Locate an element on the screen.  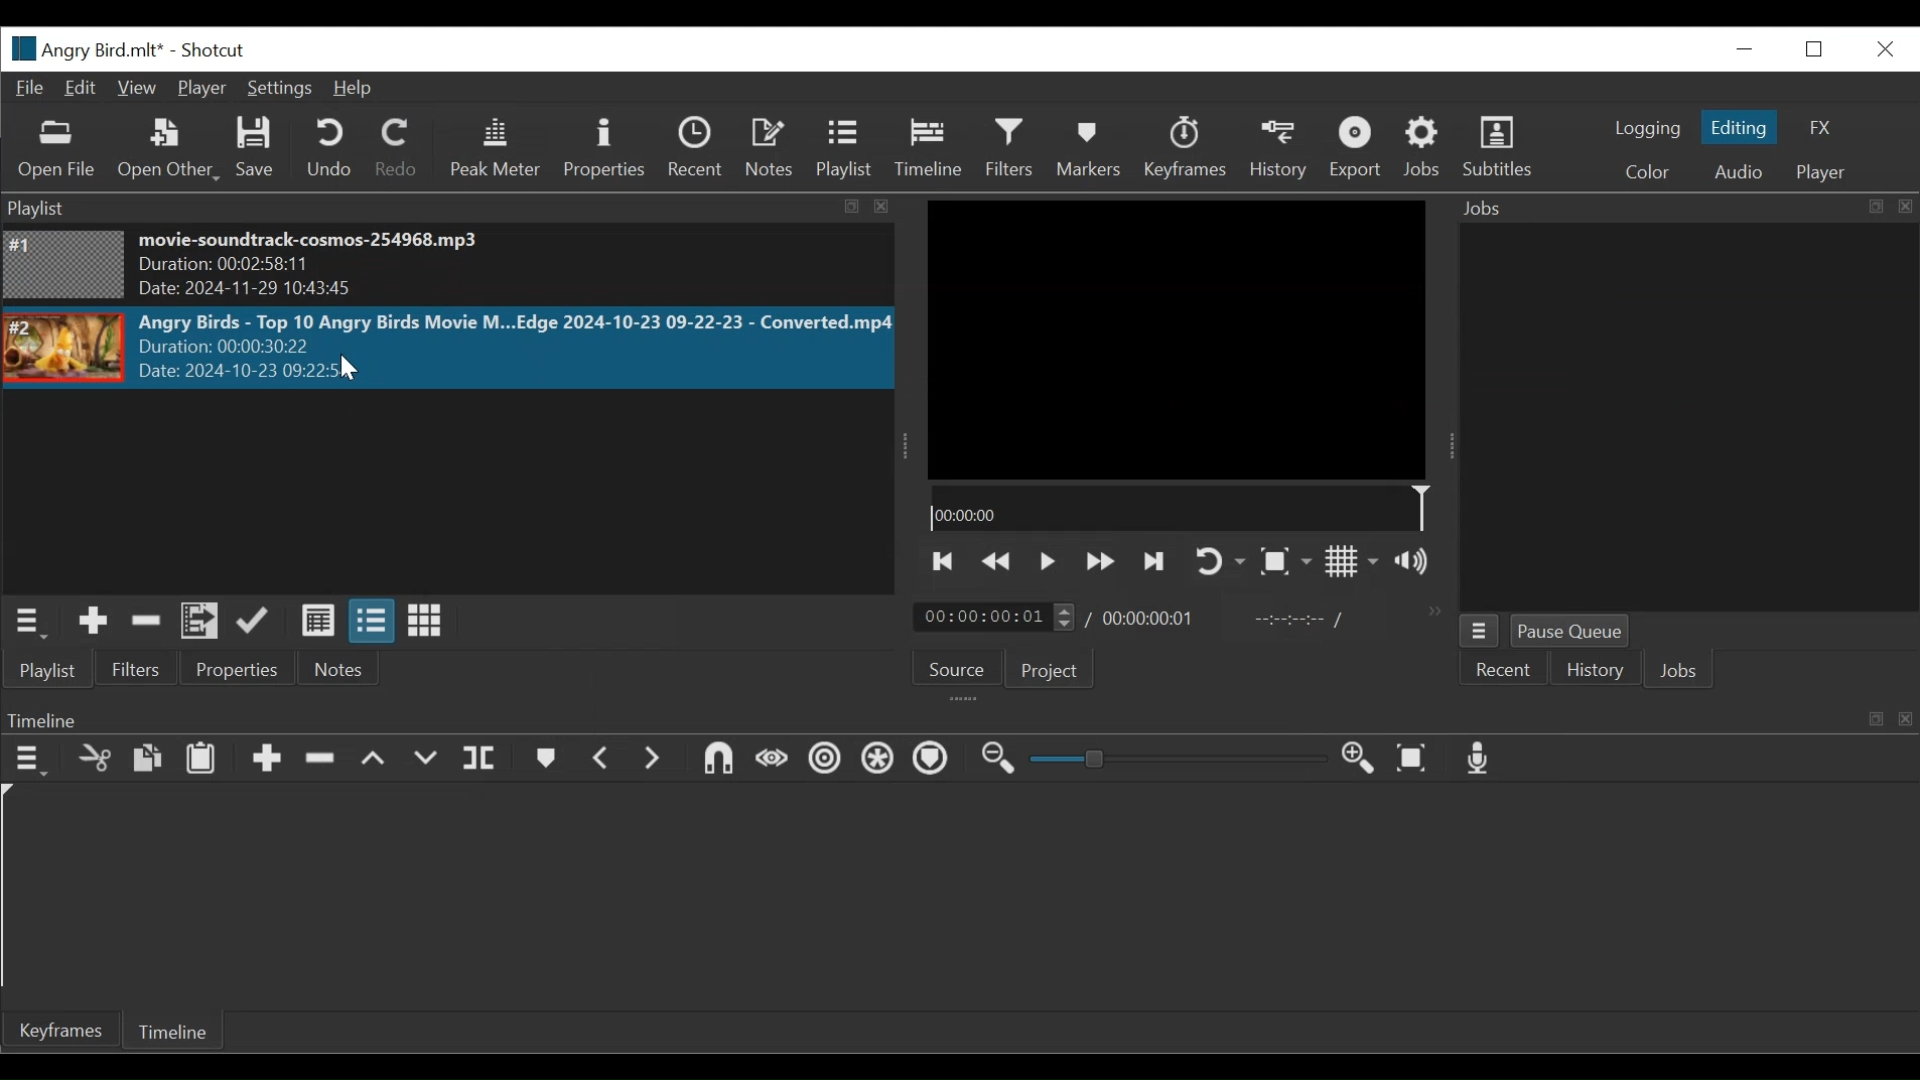
Previous marker is located at coordinates (601, 757).